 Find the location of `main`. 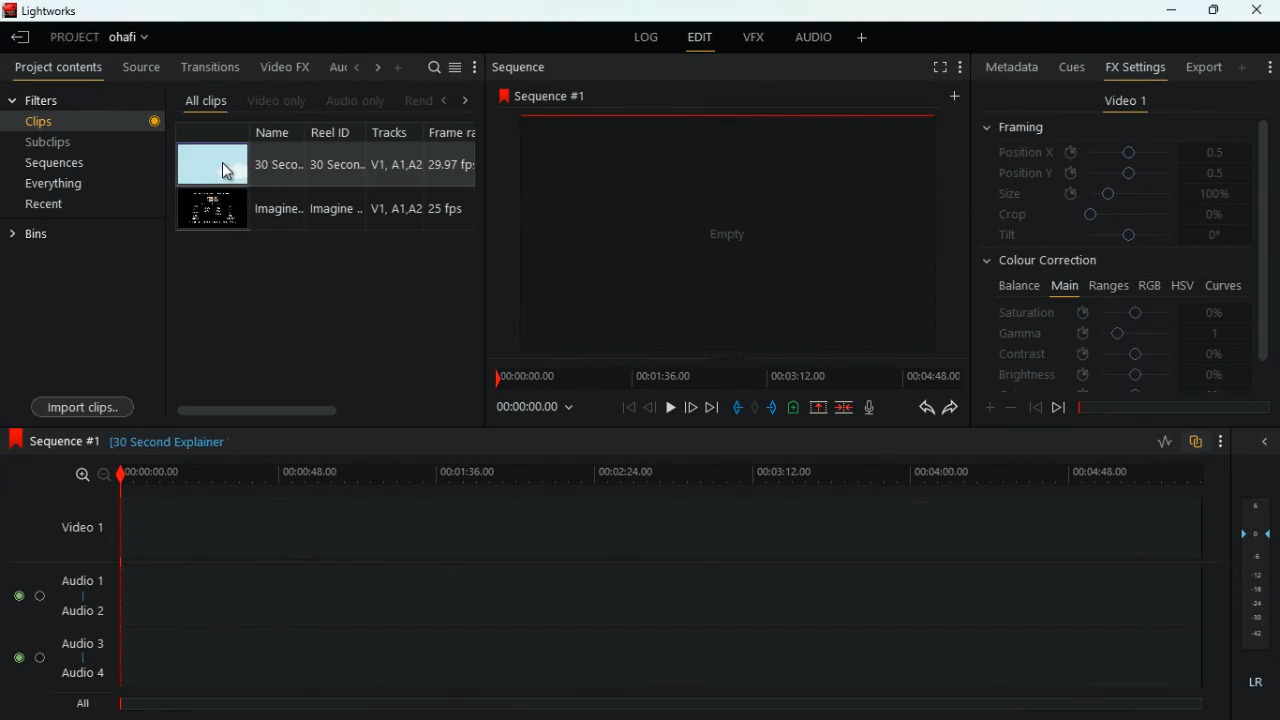

main is located at coordinates (1064, 286).